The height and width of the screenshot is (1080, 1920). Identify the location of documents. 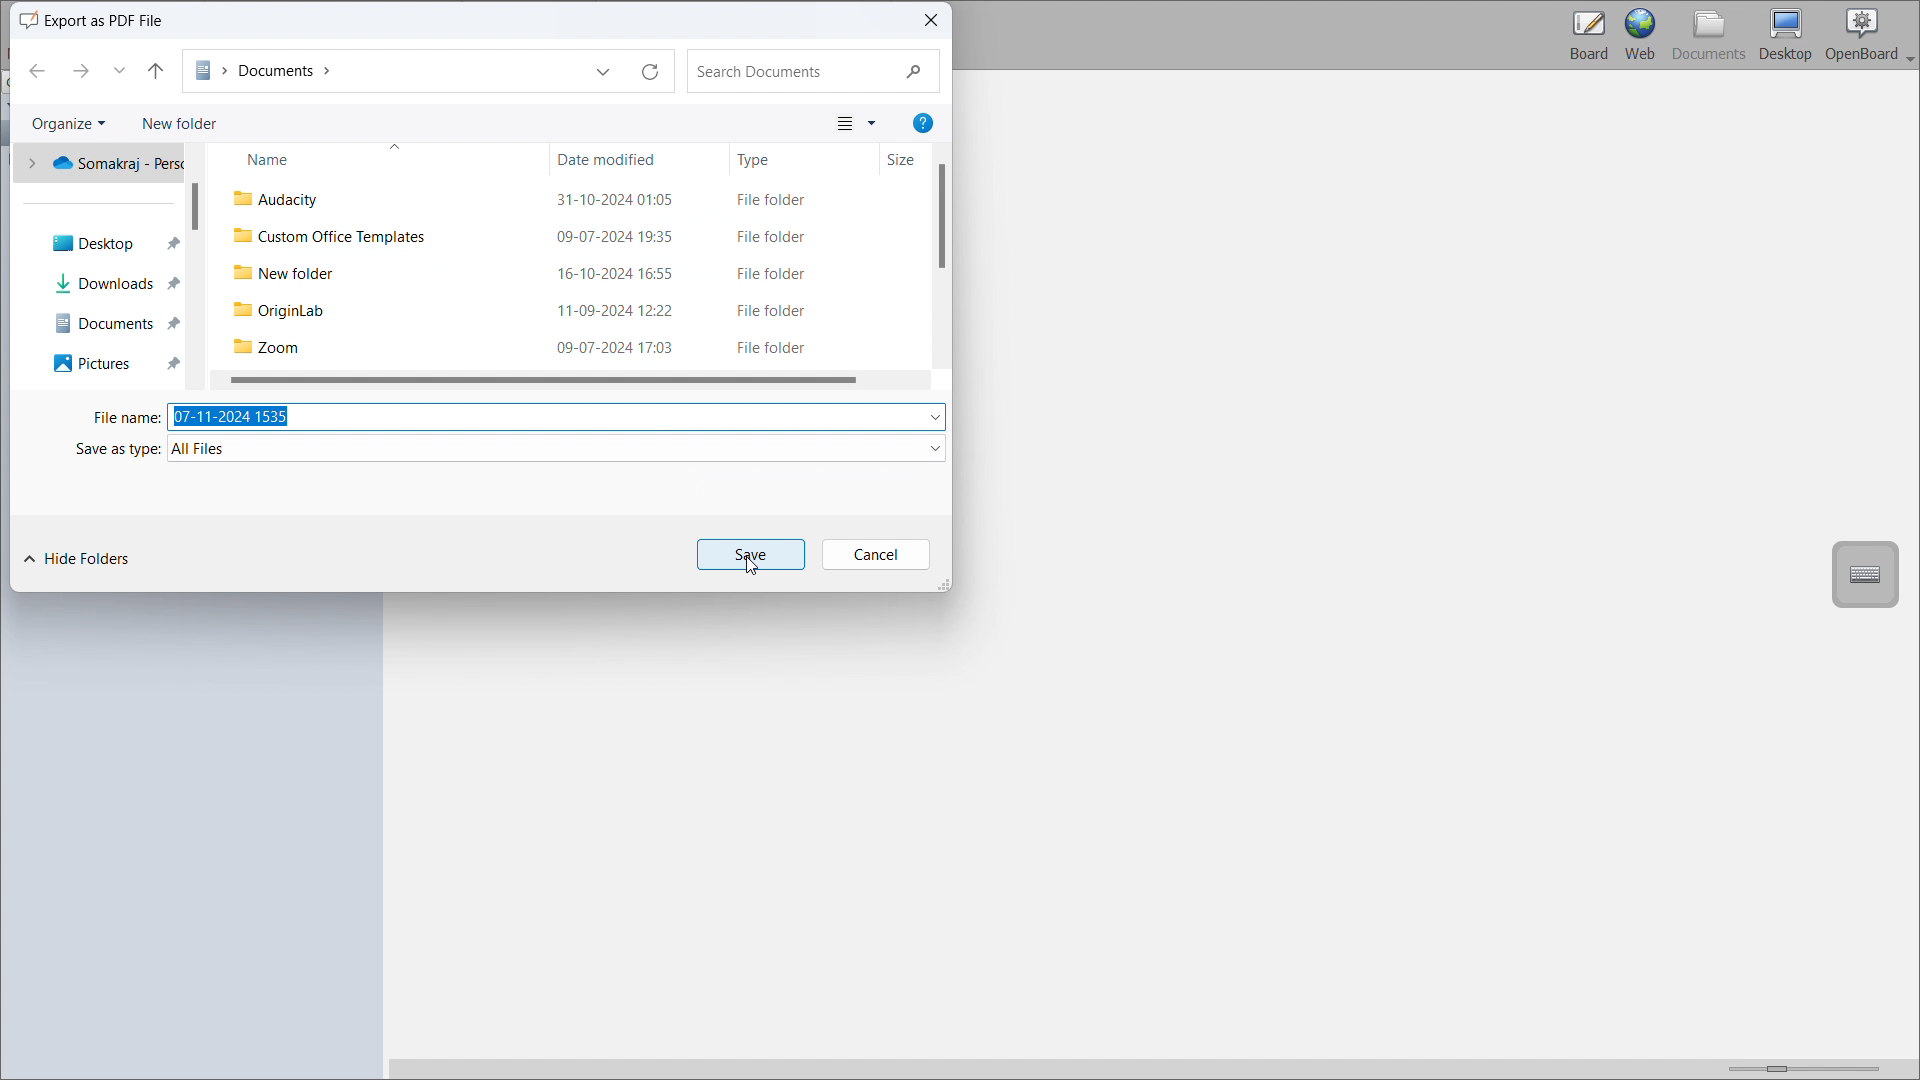
(106, 325).